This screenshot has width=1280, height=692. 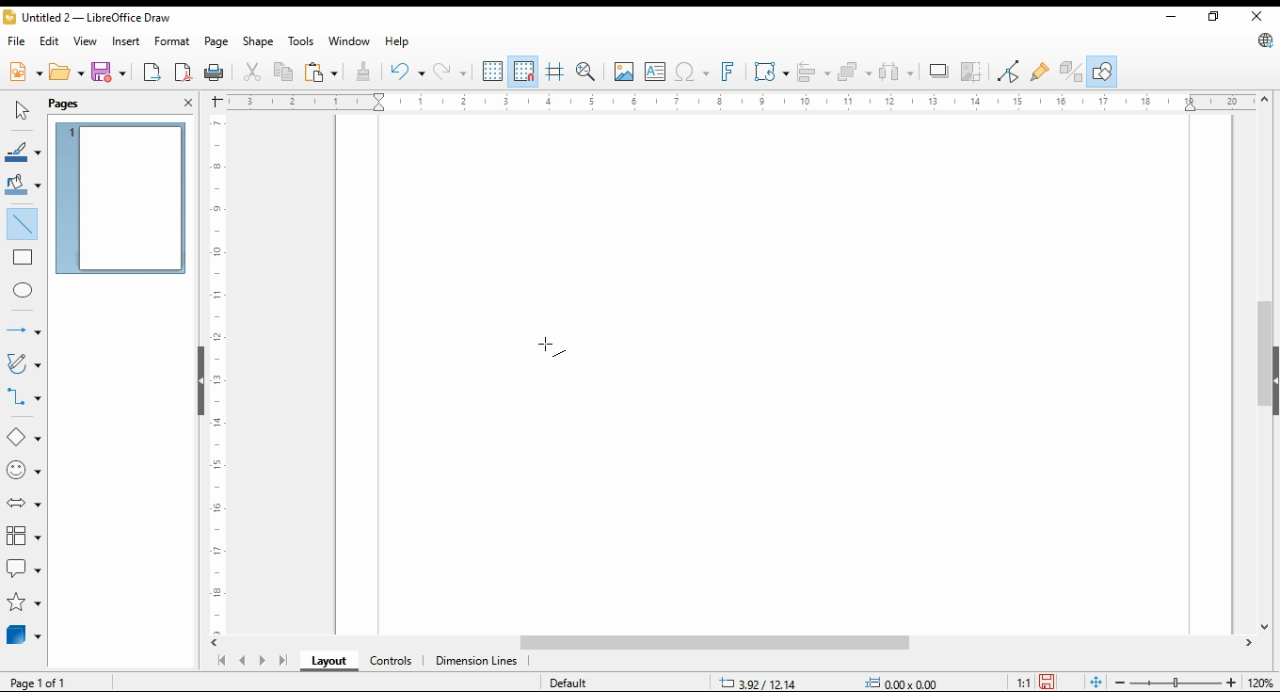 I want to click on export directly as pdf, so click(x=184, y=71).